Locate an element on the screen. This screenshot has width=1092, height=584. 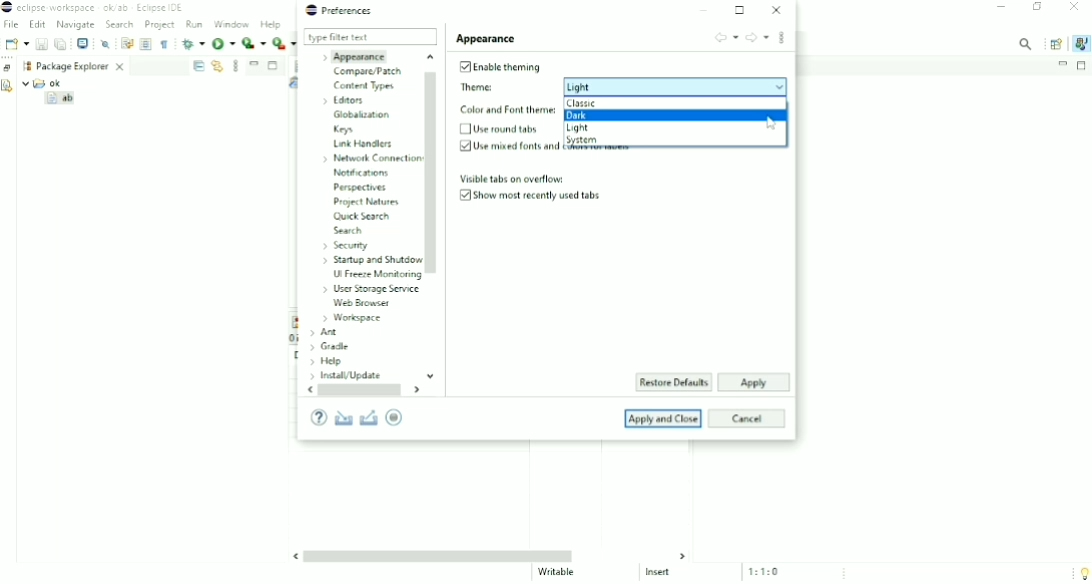
Light is located at coordinates (580, 129).